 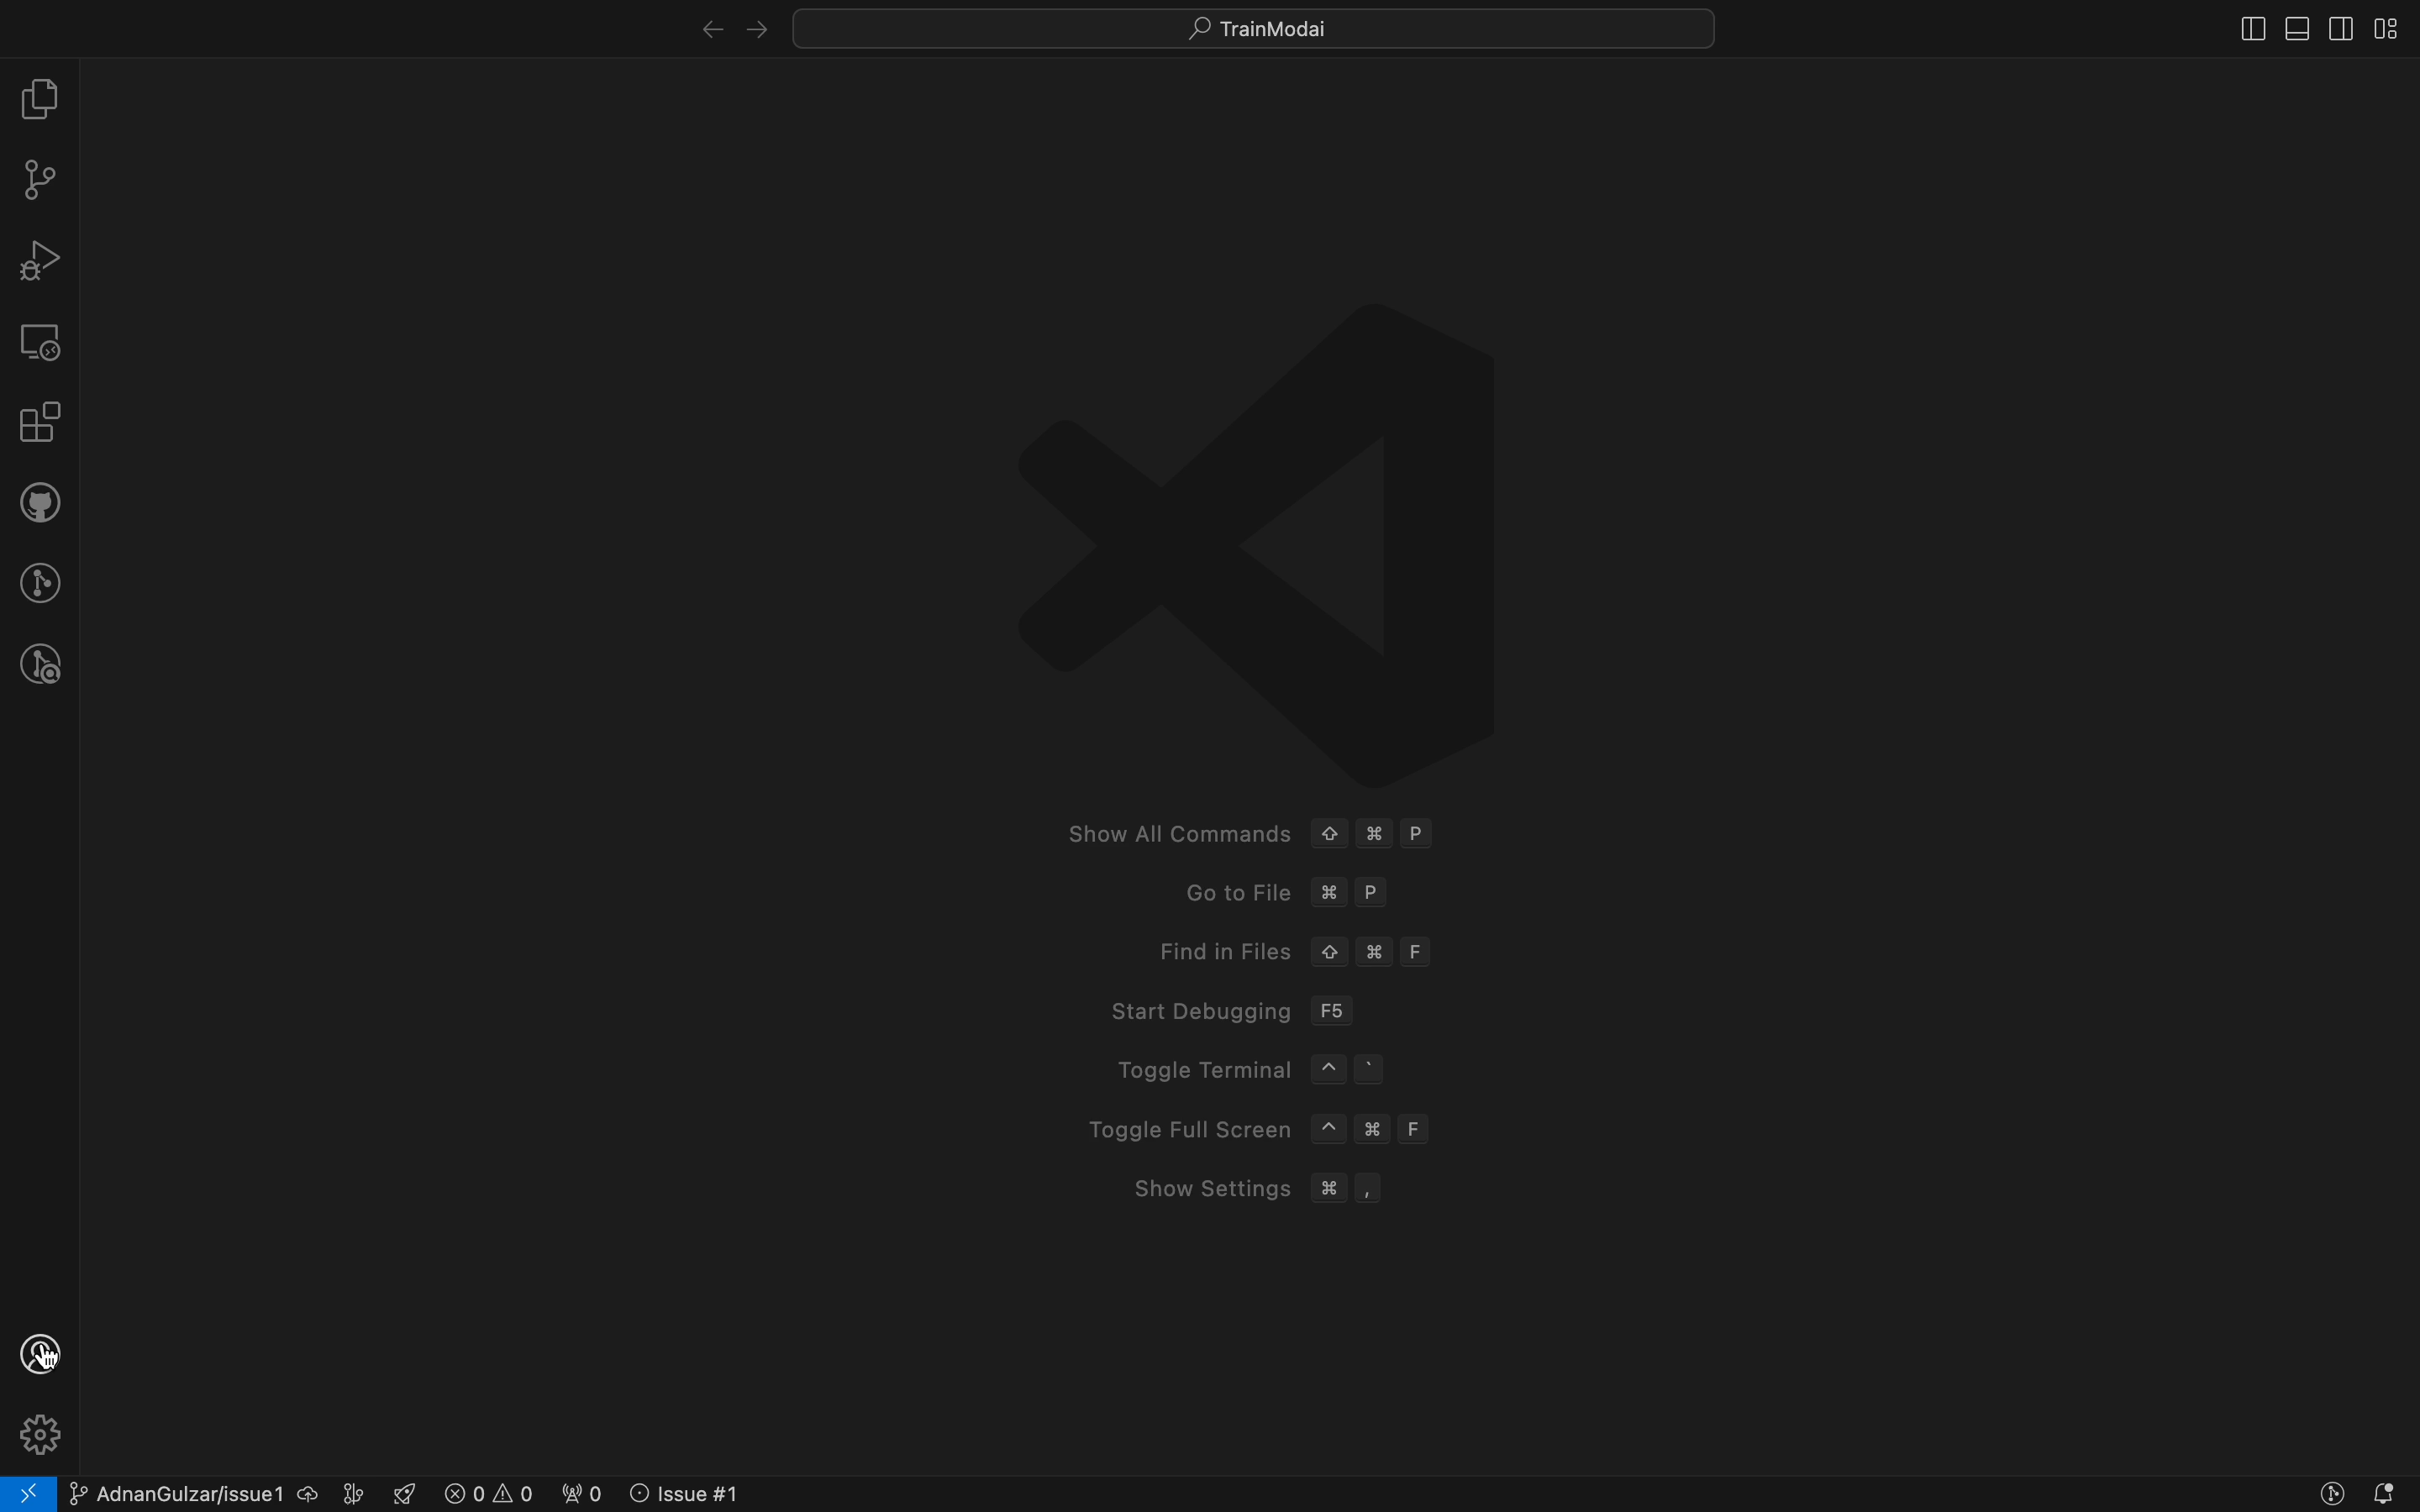 I want to click on current branch and issue, so click(x=219, y=1492).